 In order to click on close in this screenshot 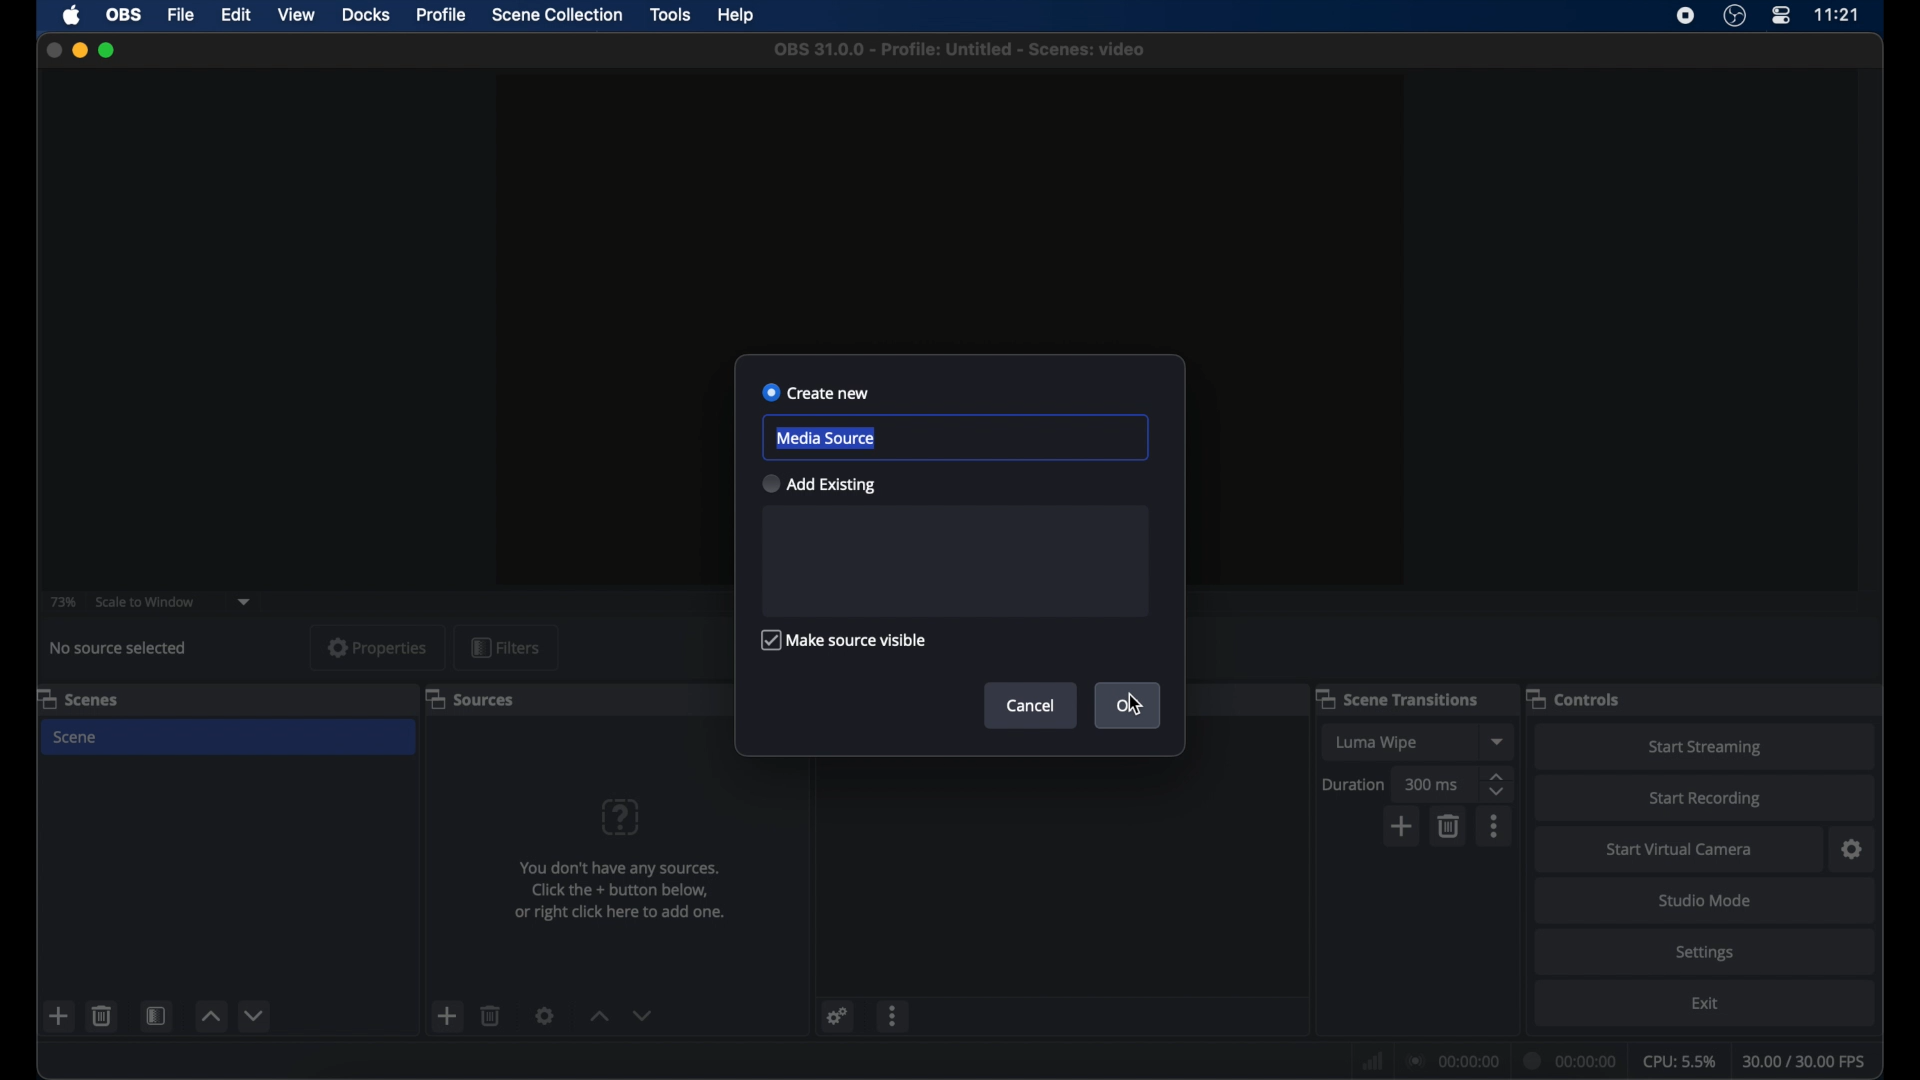, I will do `click(53, 50)`.